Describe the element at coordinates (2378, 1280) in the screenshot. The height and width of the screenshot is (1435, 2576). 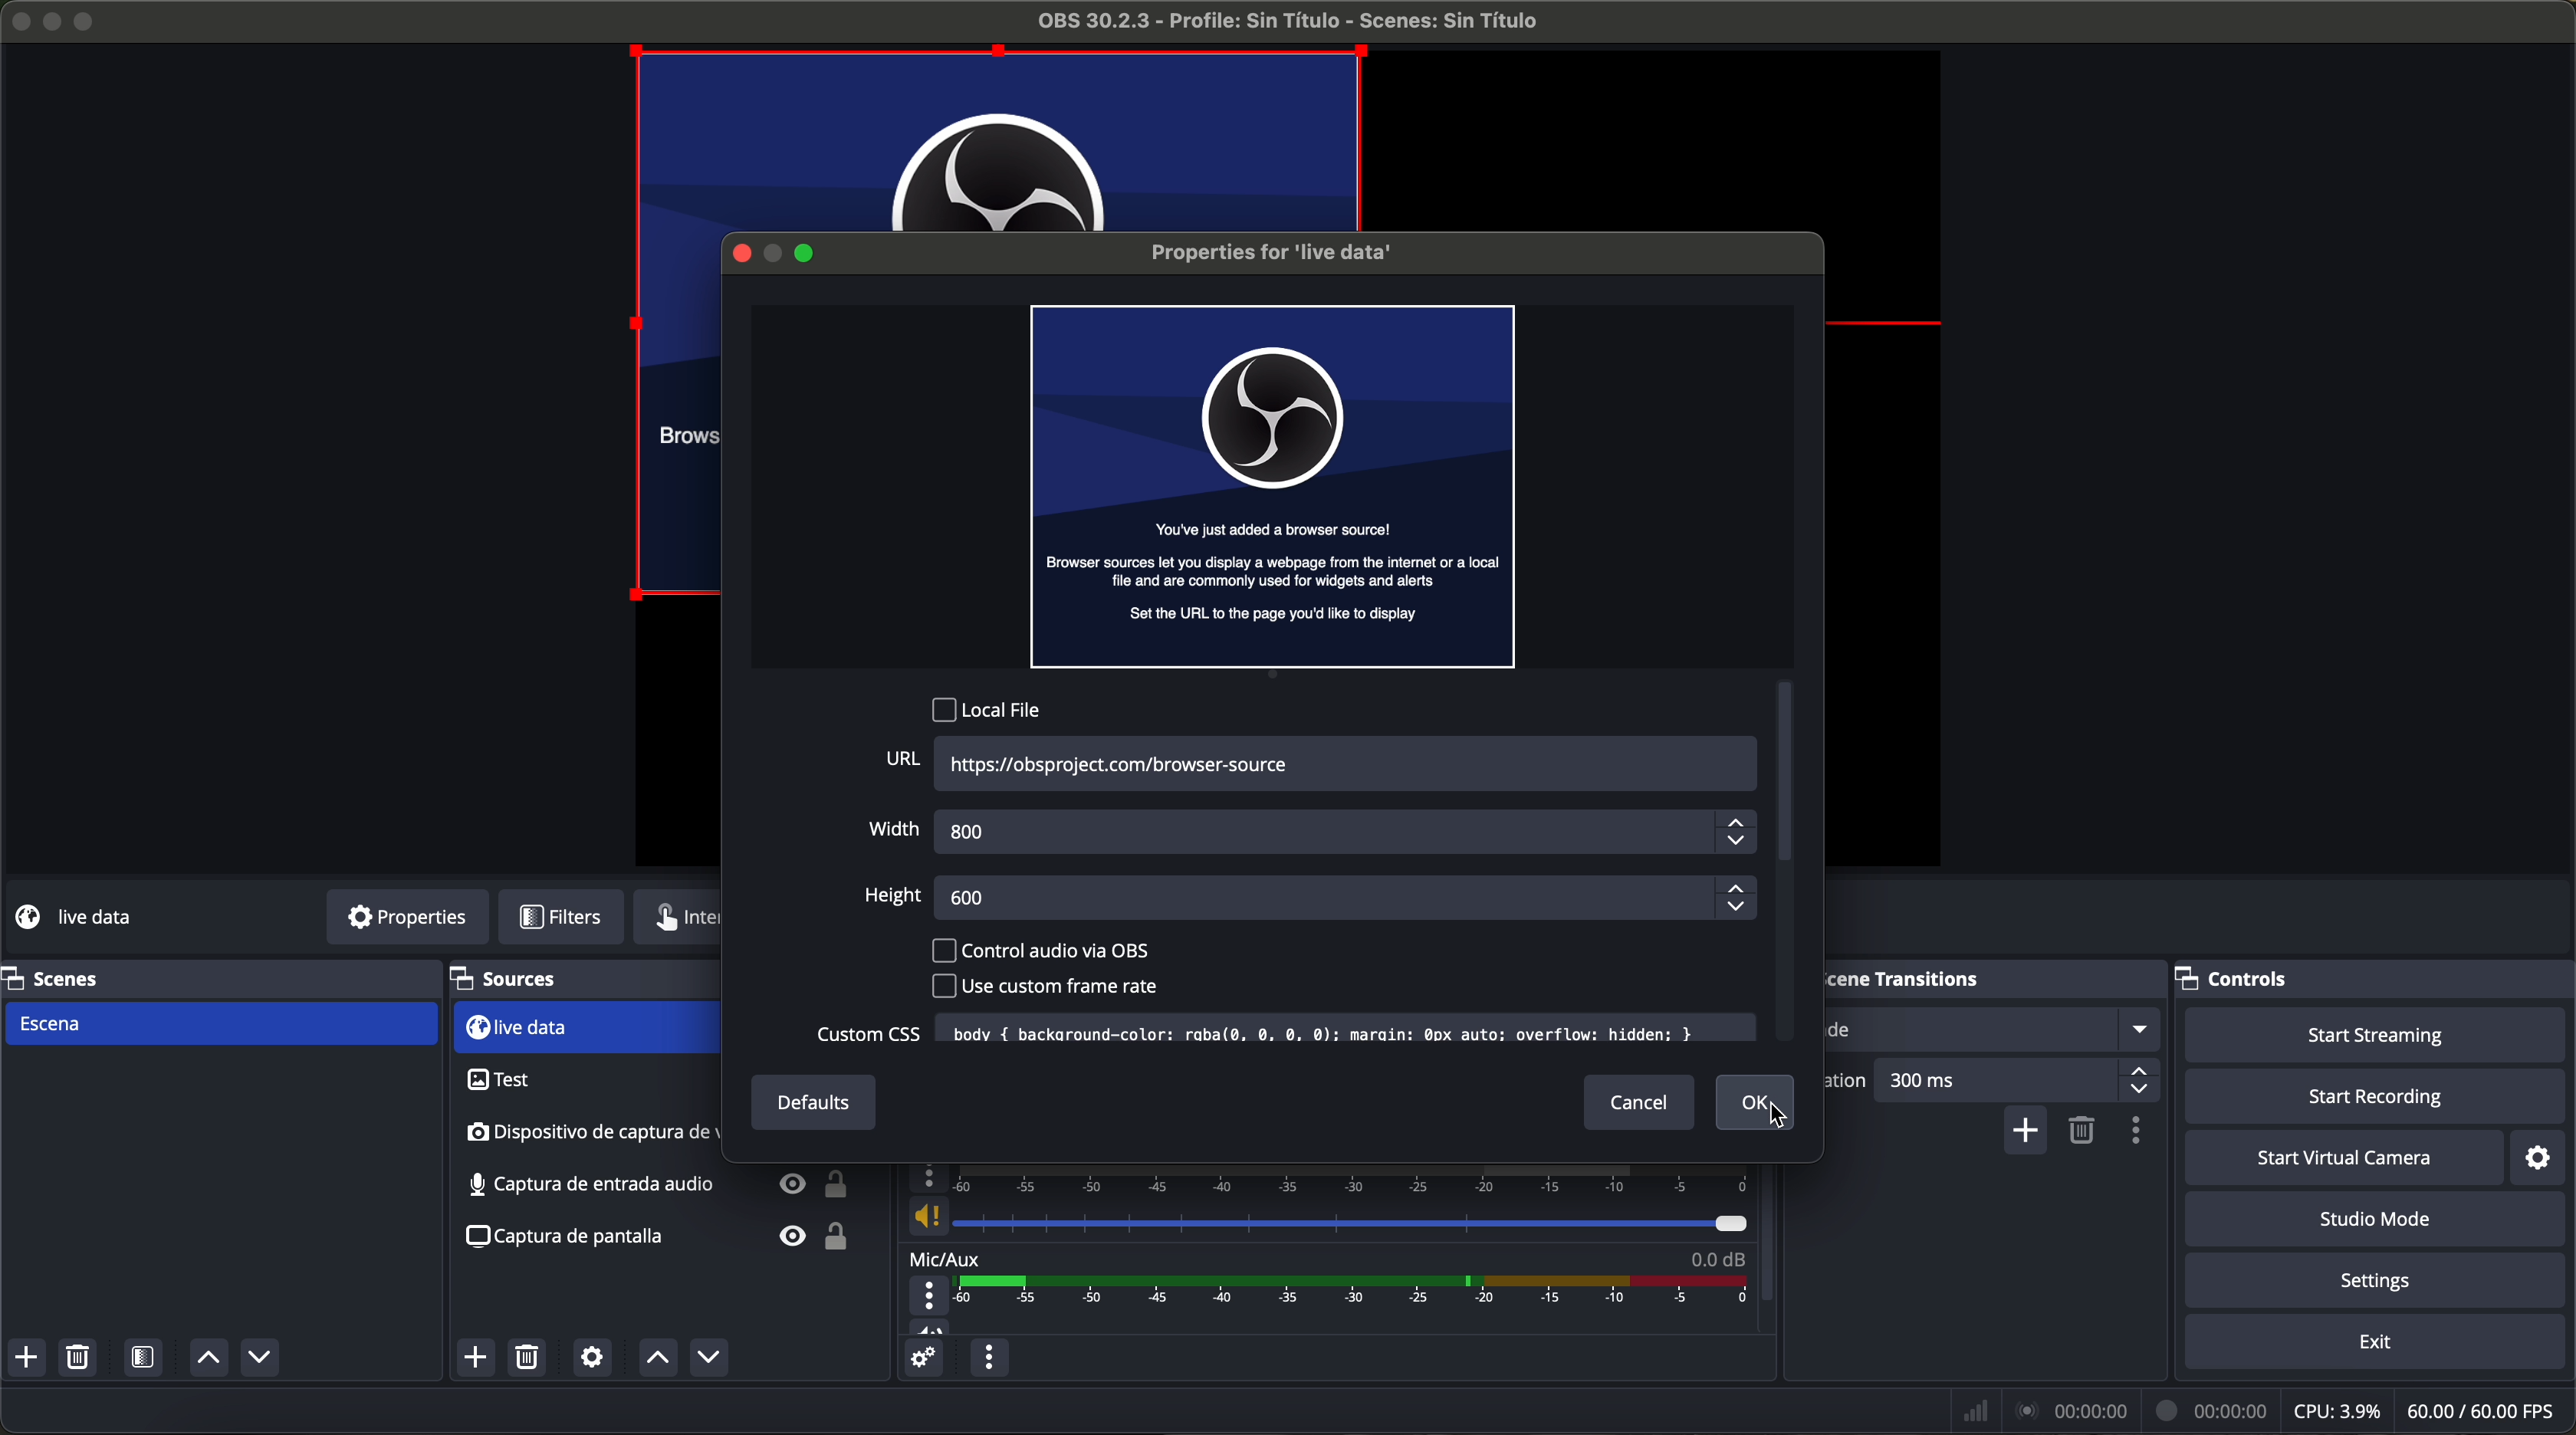
I see `settings` at that location.